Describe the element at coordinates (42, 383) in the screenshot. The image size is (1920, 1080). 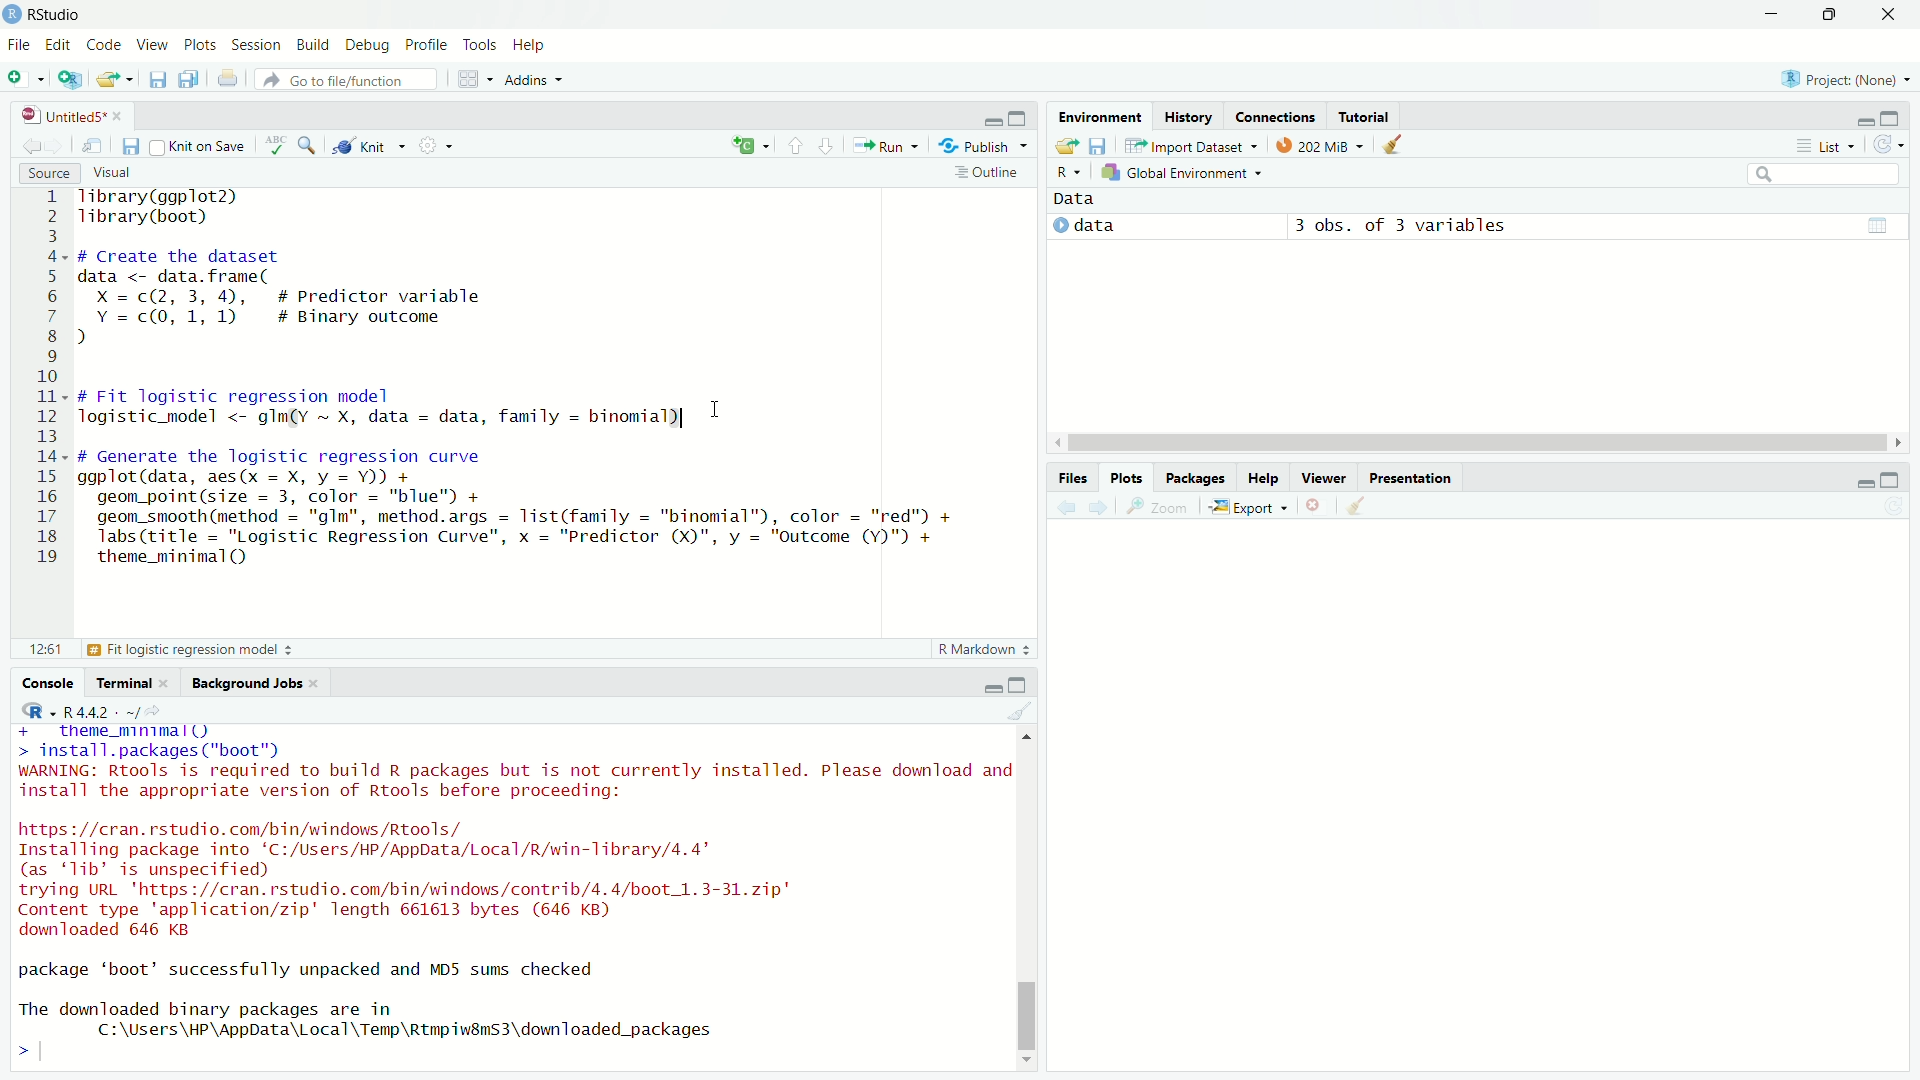
I see `Line numbers` at that location.